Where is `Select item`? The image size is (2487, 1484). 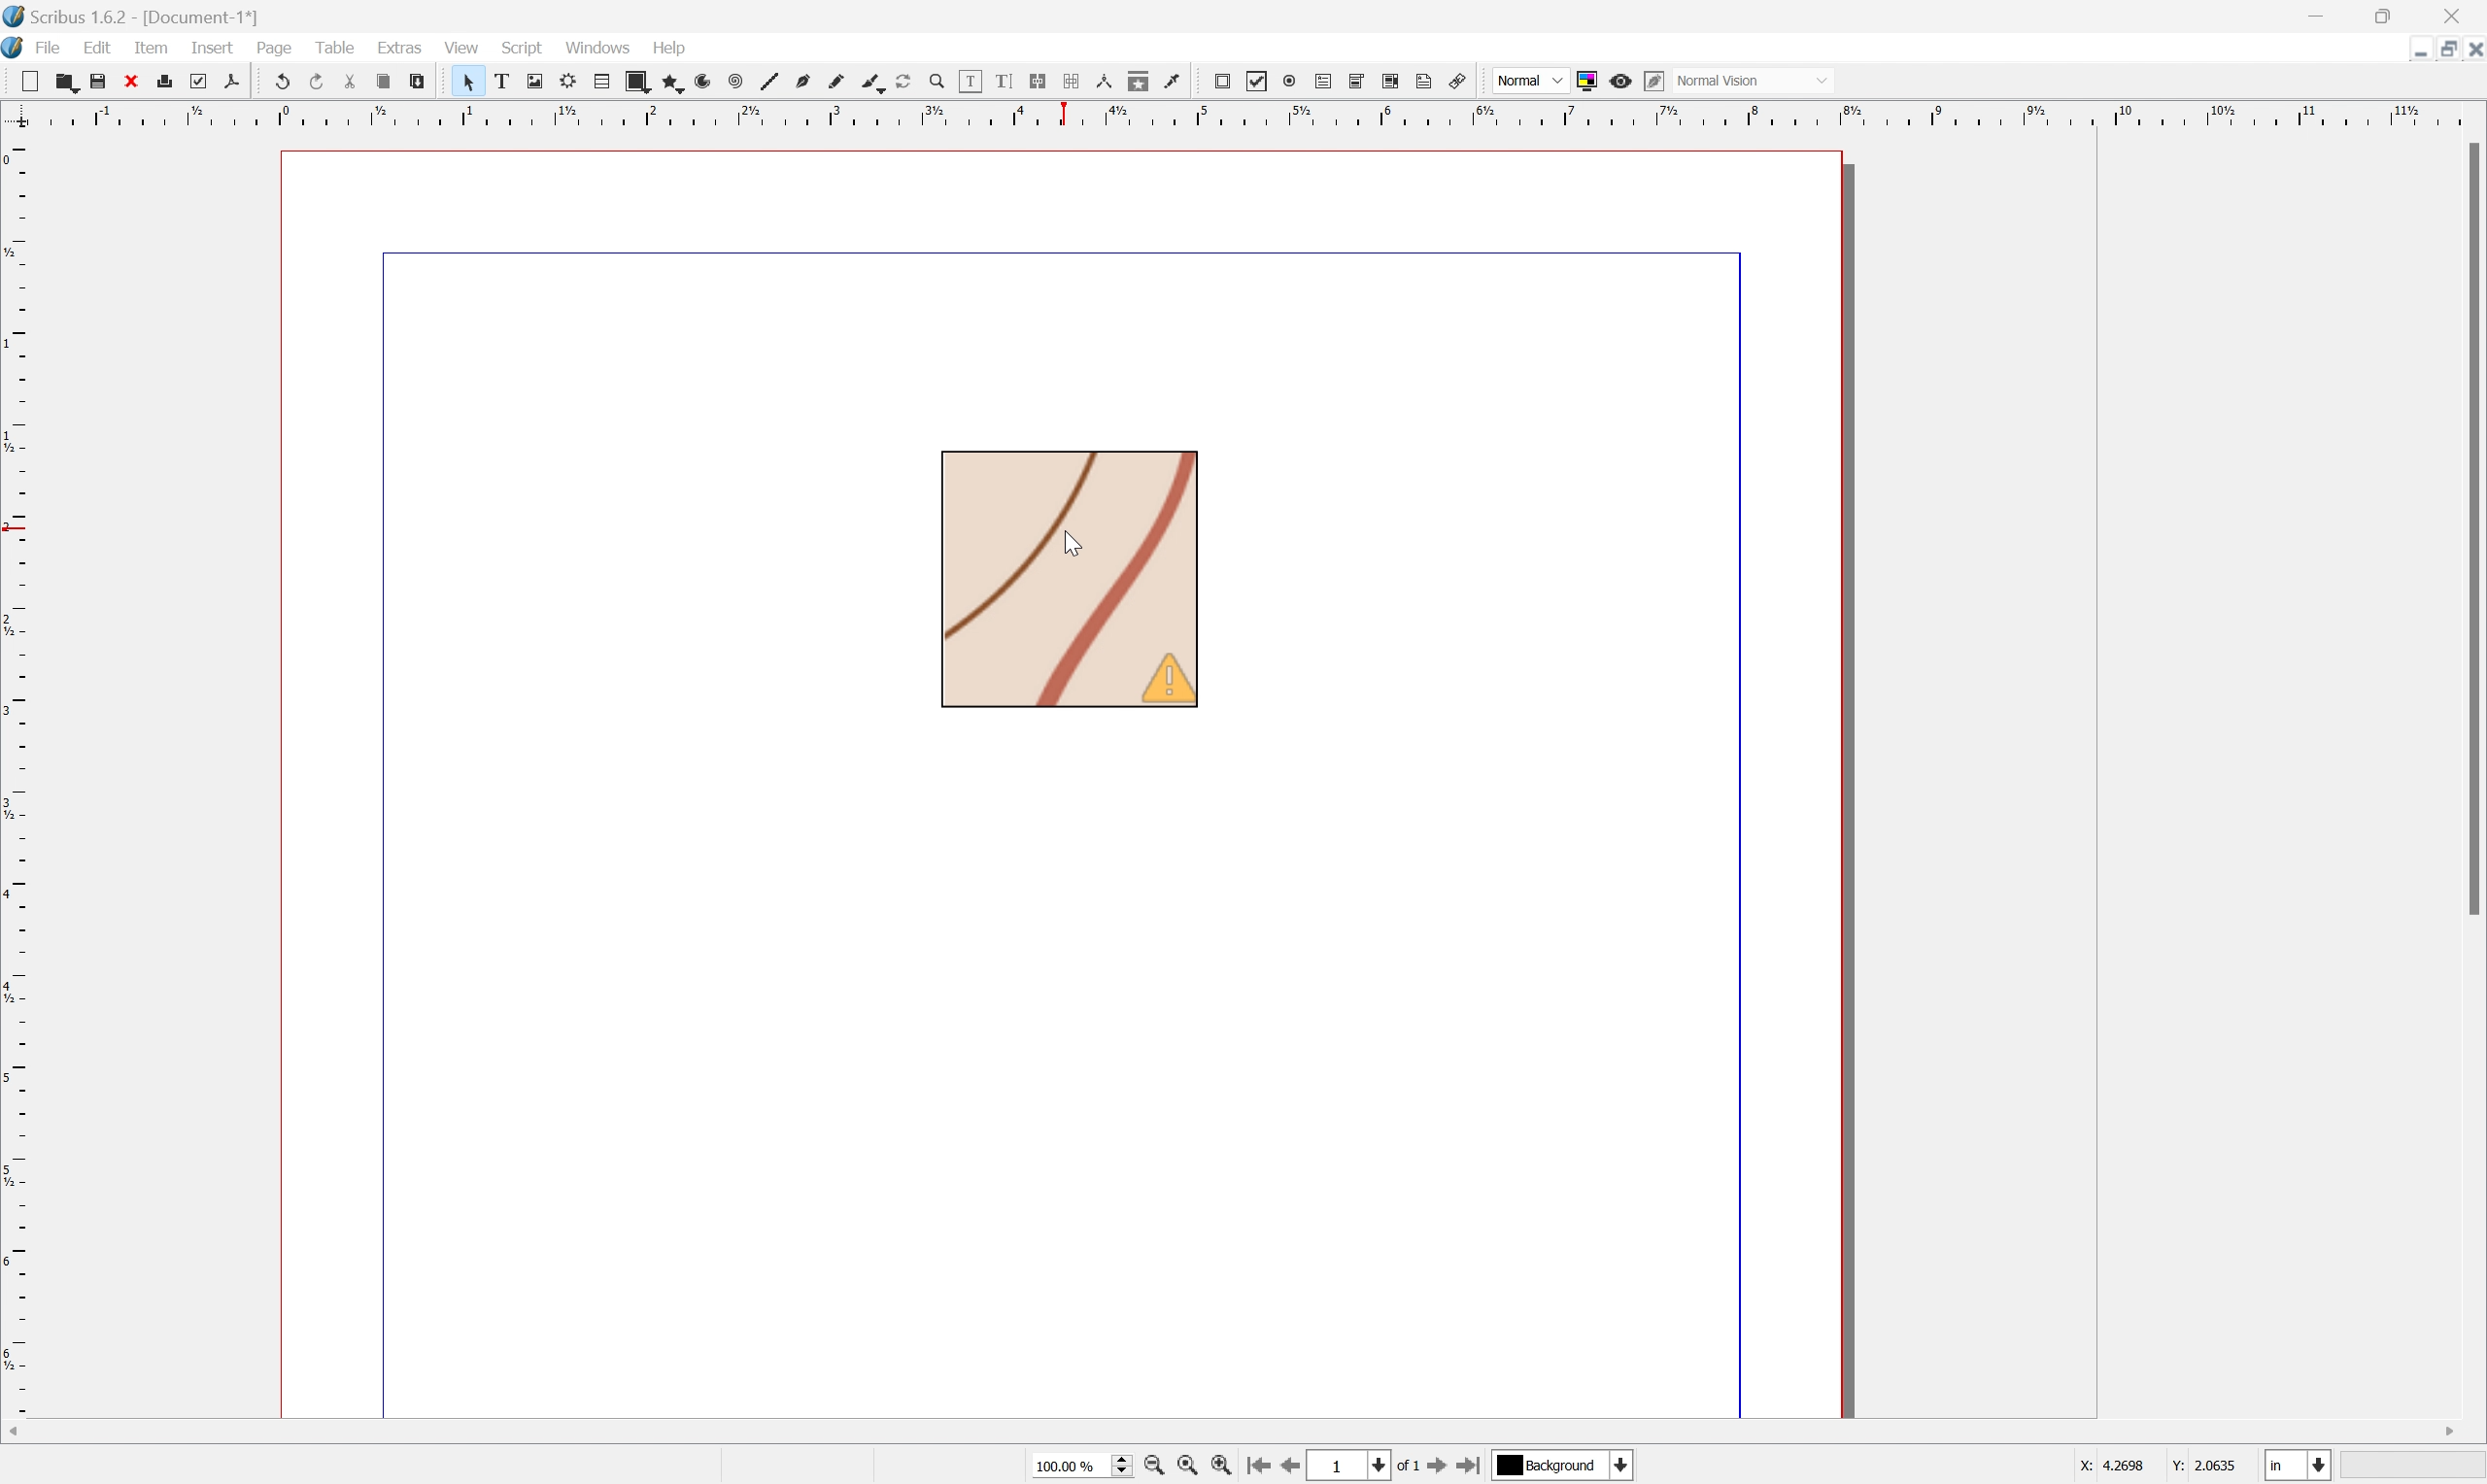 Select item is located at coordinates (476, 83).